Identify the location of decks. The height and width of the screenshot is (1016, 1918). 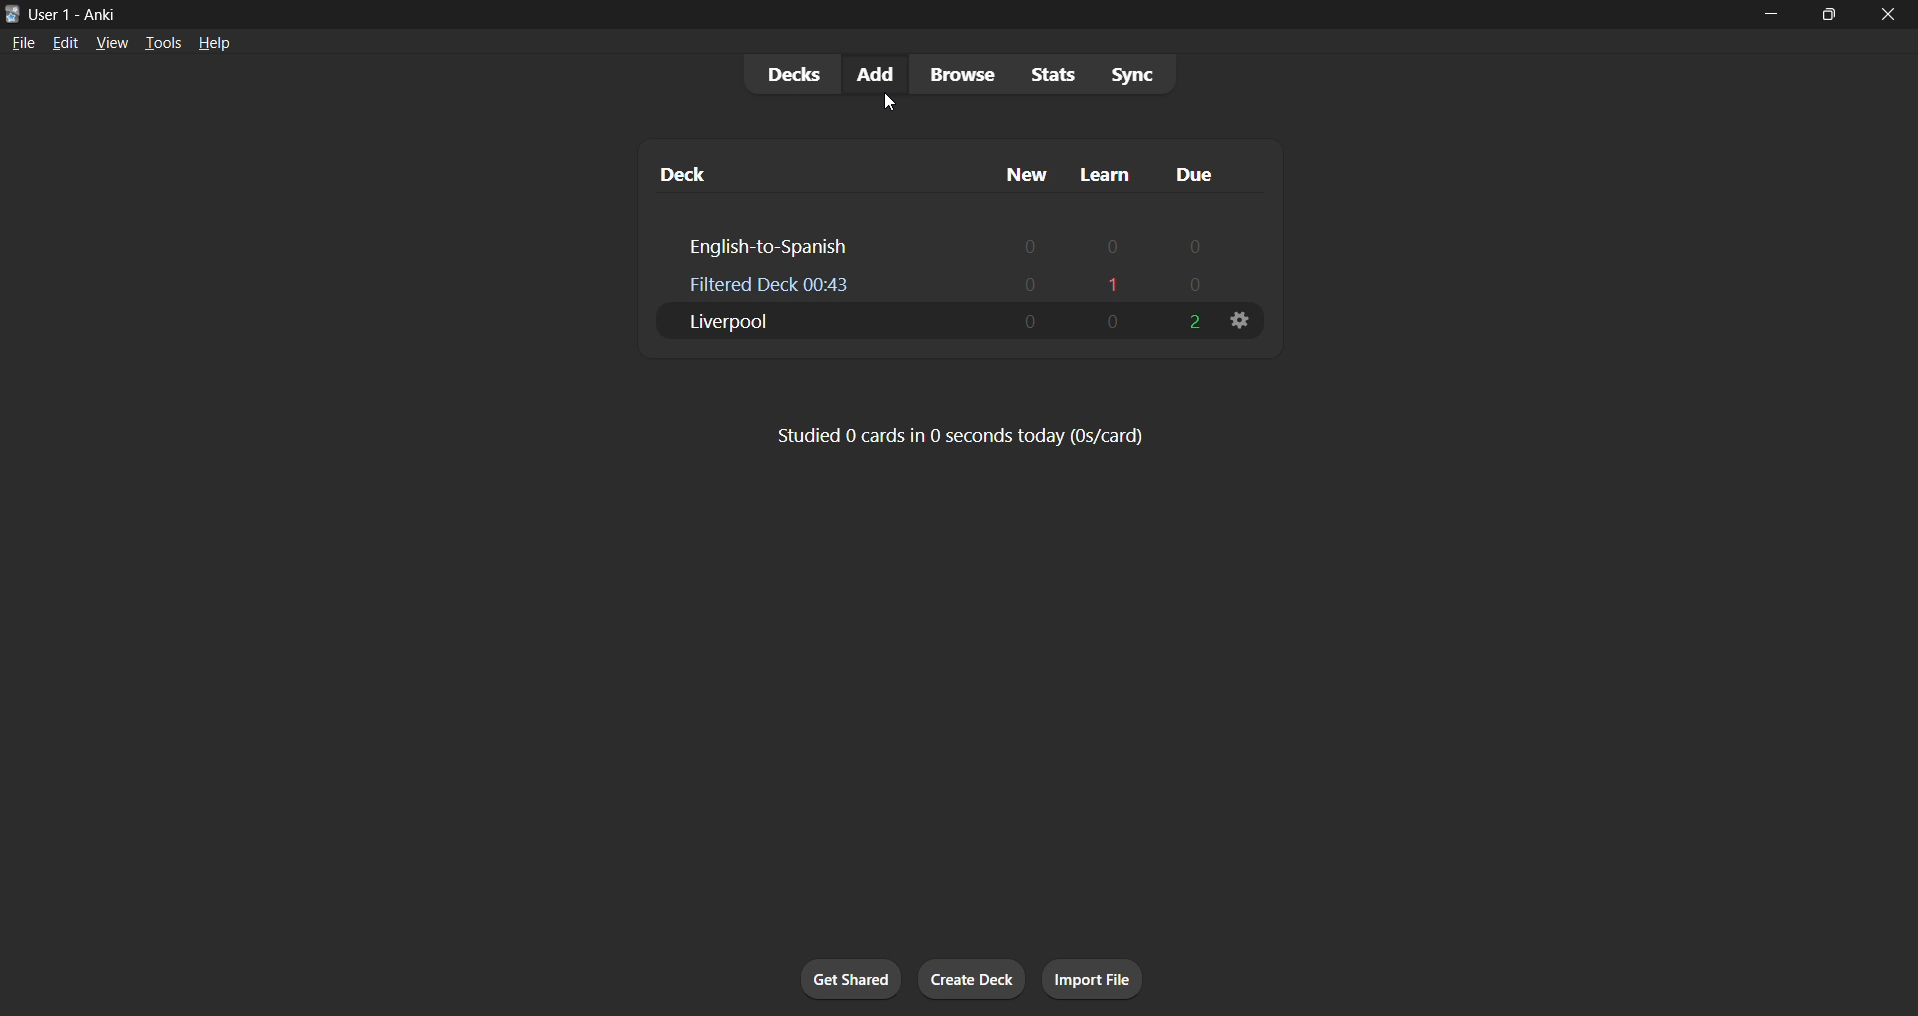
(786, 73).